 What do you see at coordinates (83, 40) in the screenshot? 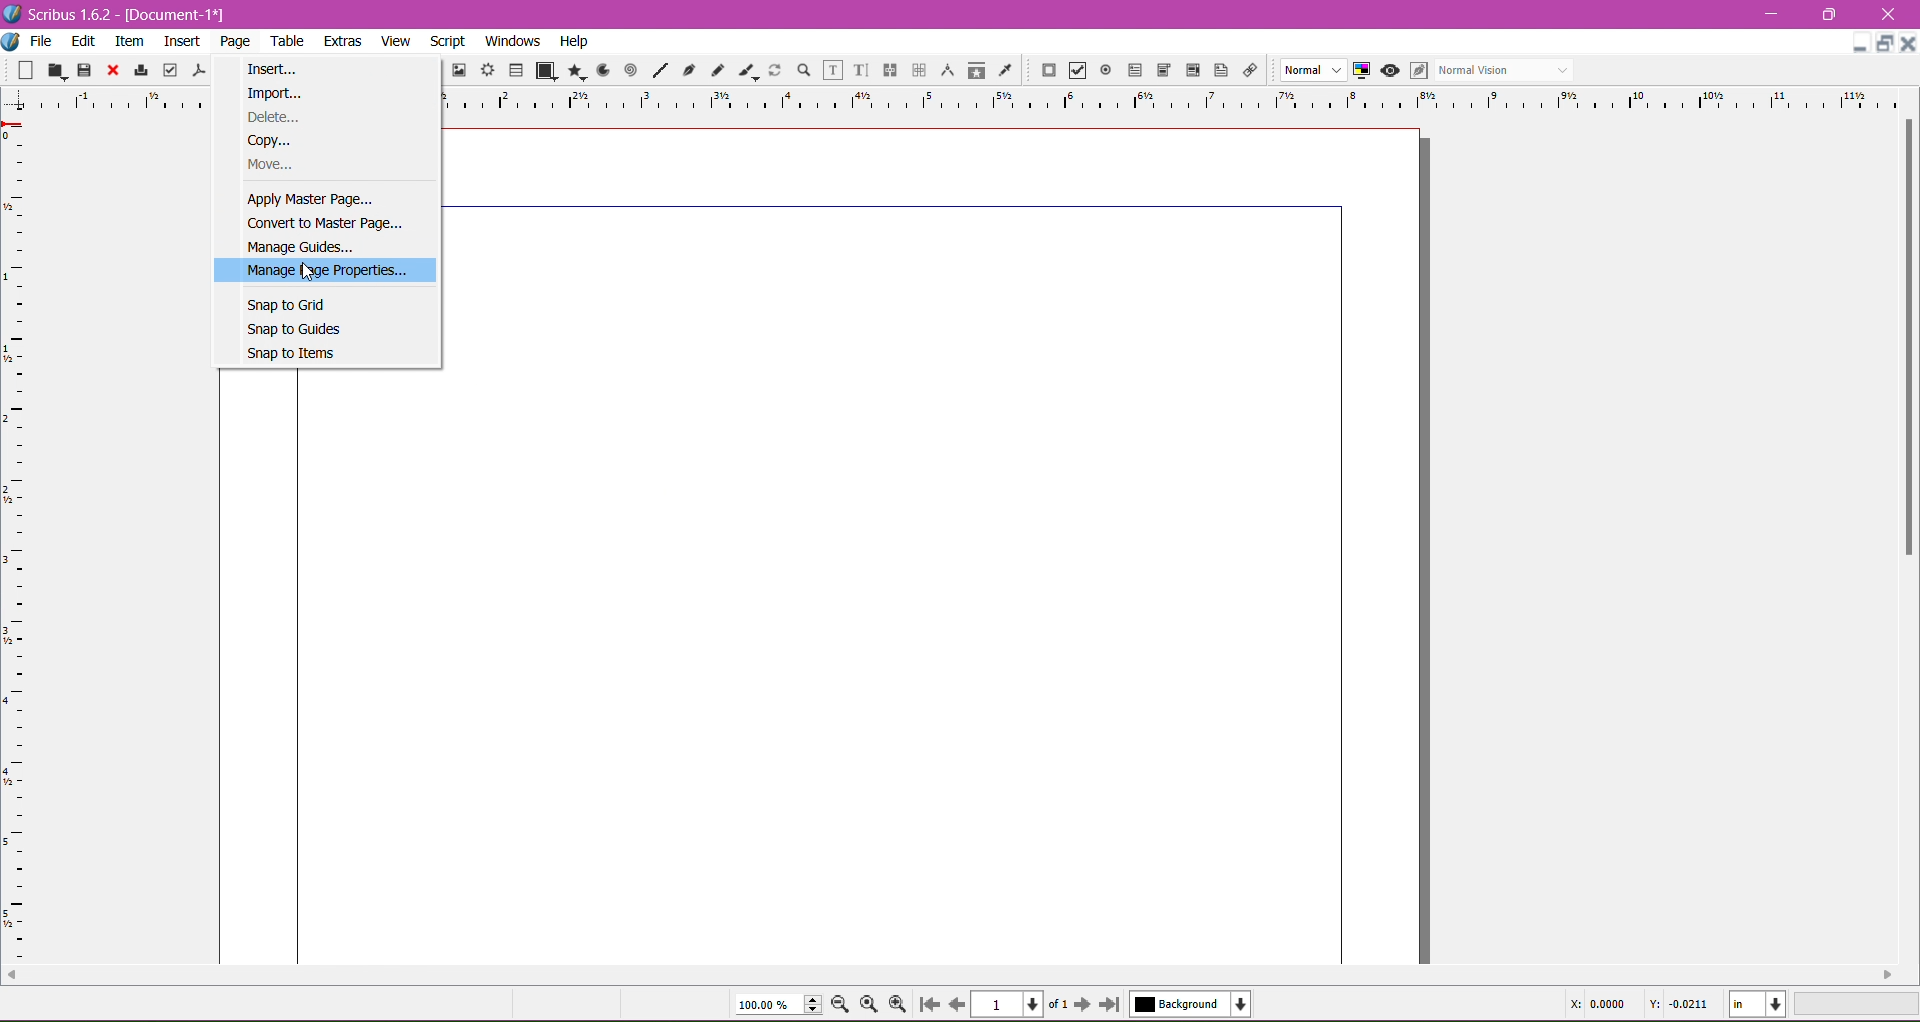
I see `Edit` at bounding box center [83, 40].